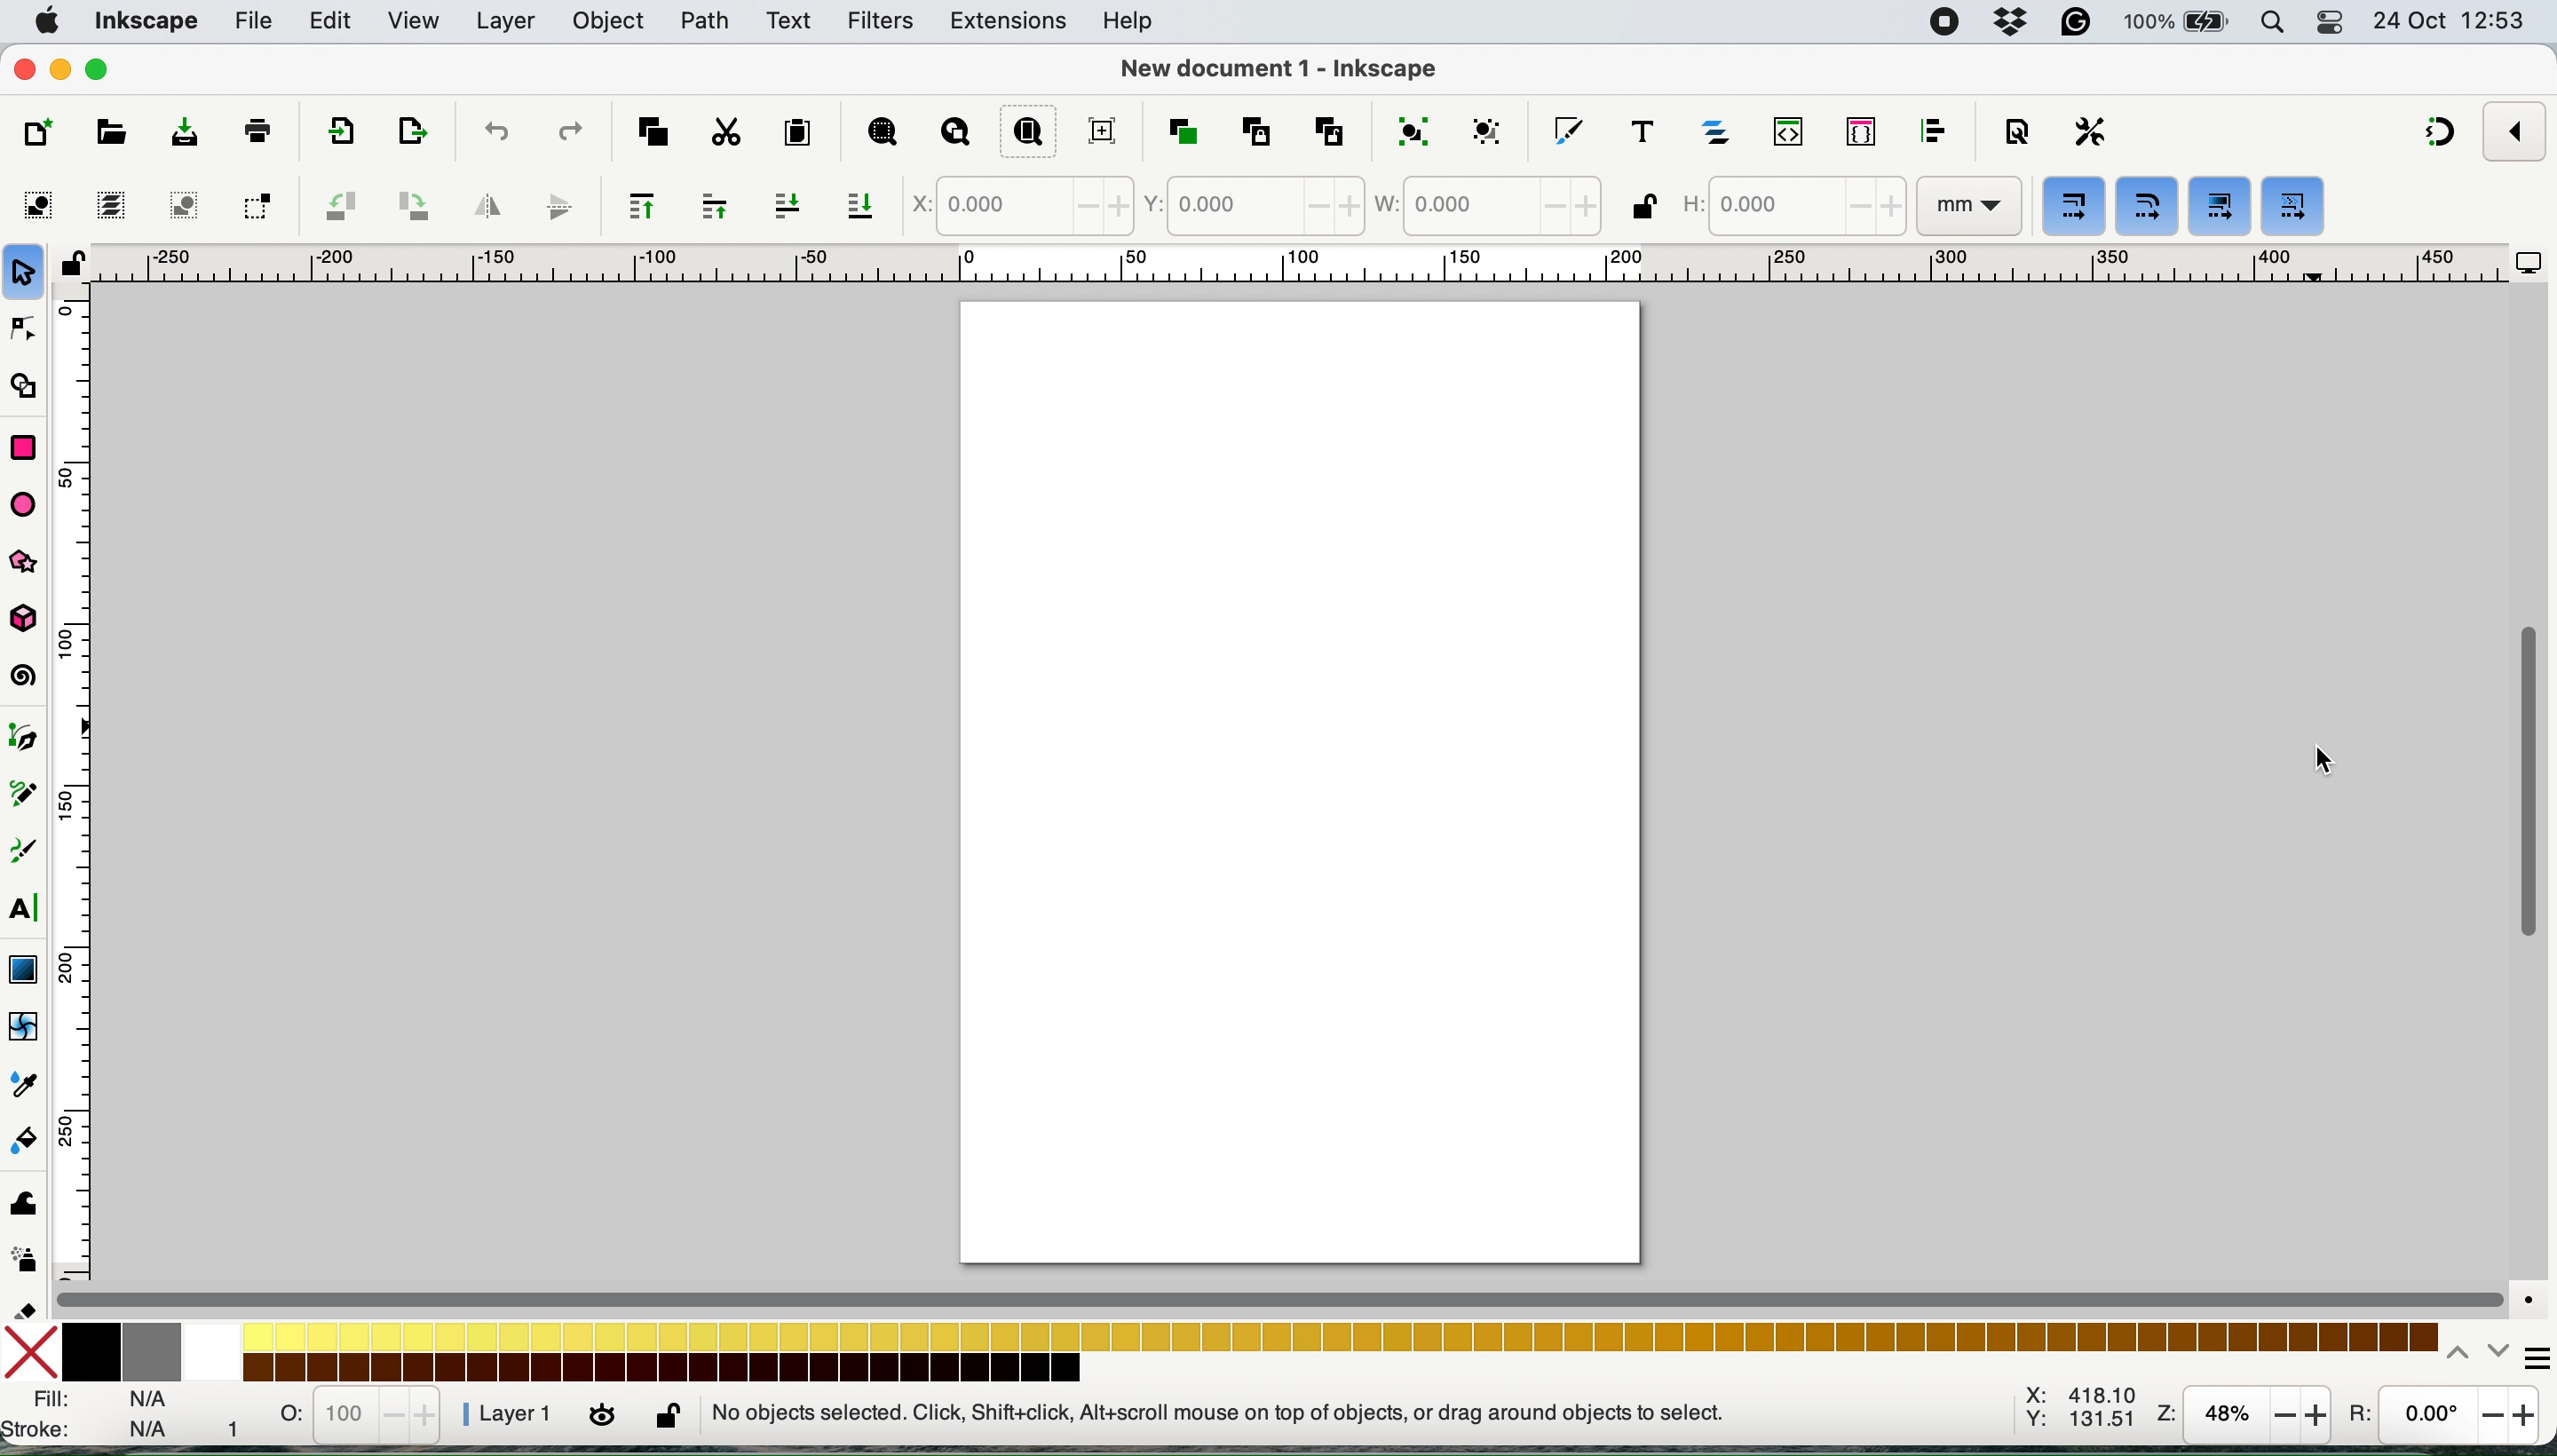  What do you see at coordinates (2532, 1345) in the screenshot?
I see `more options` at bounding box center [2532, 1345].